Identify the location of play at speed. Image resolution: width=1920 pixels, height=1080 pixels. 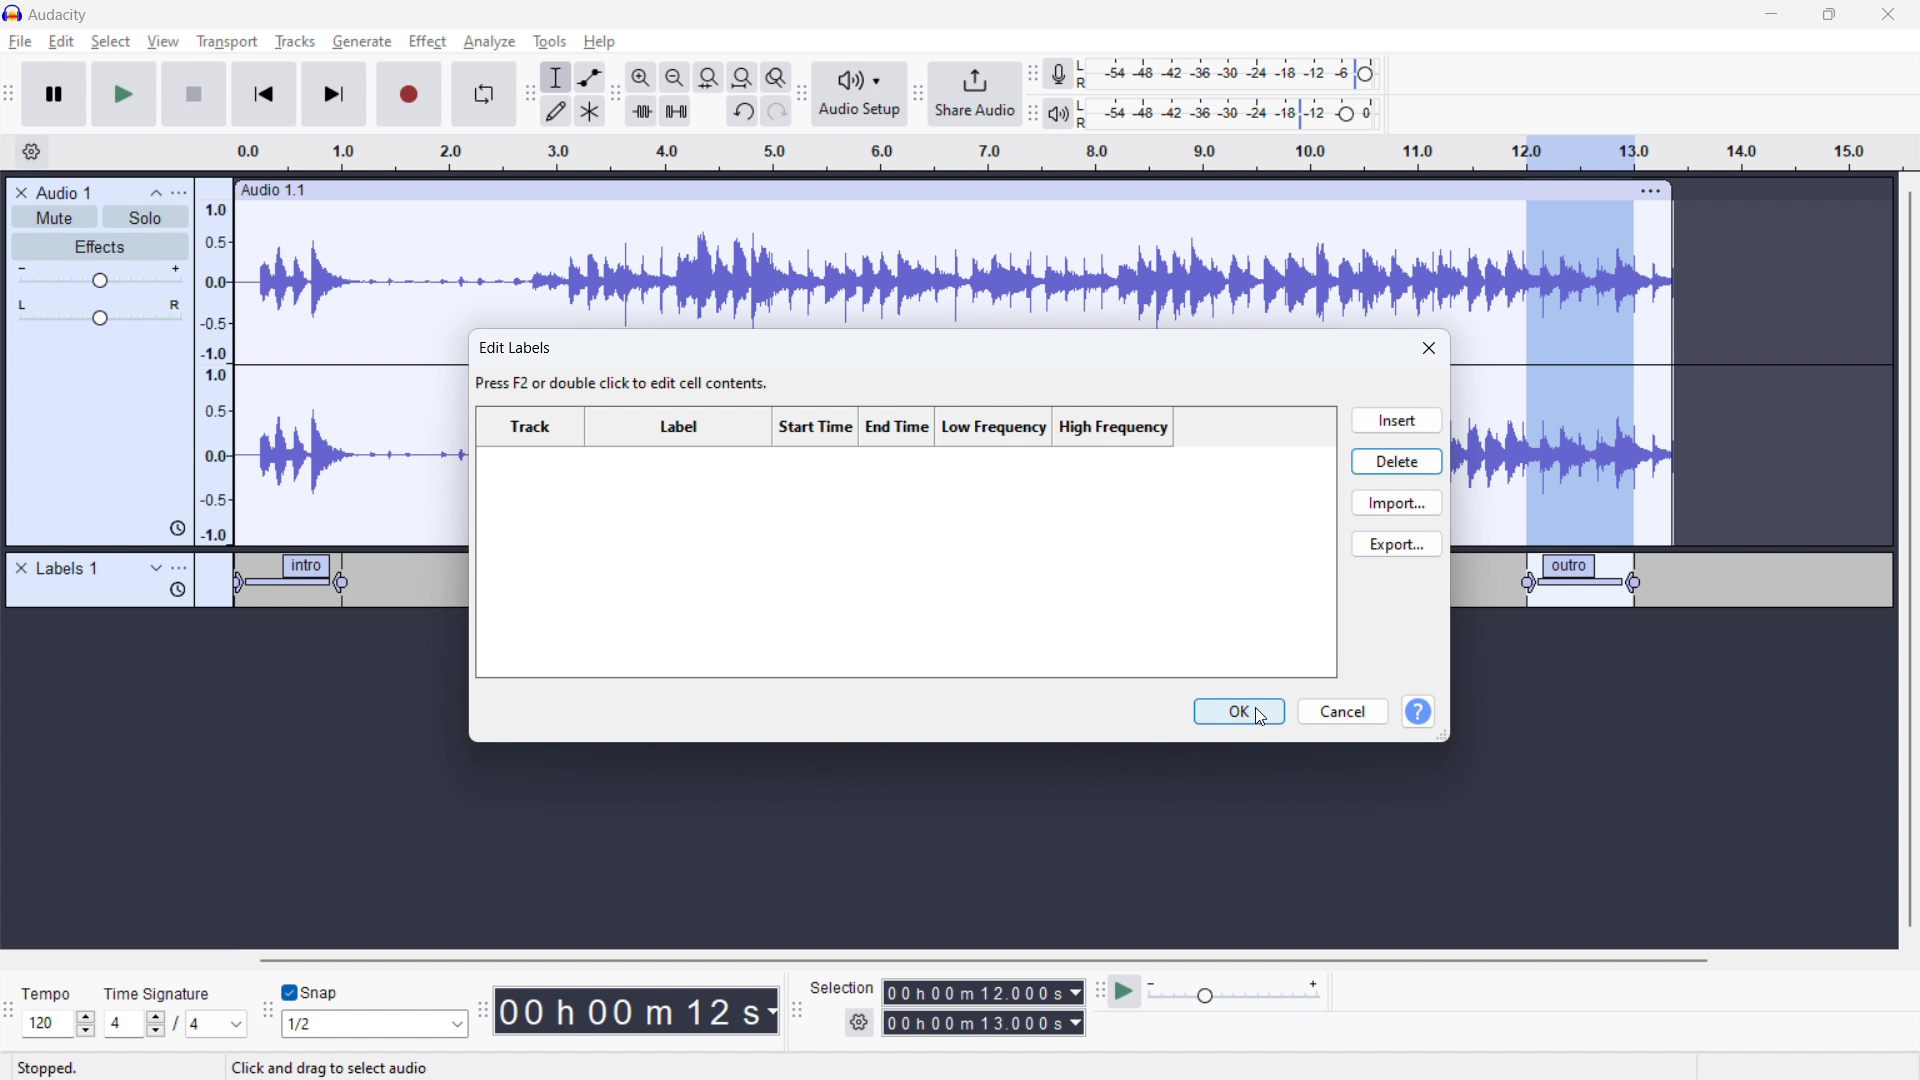
(1124, 990).